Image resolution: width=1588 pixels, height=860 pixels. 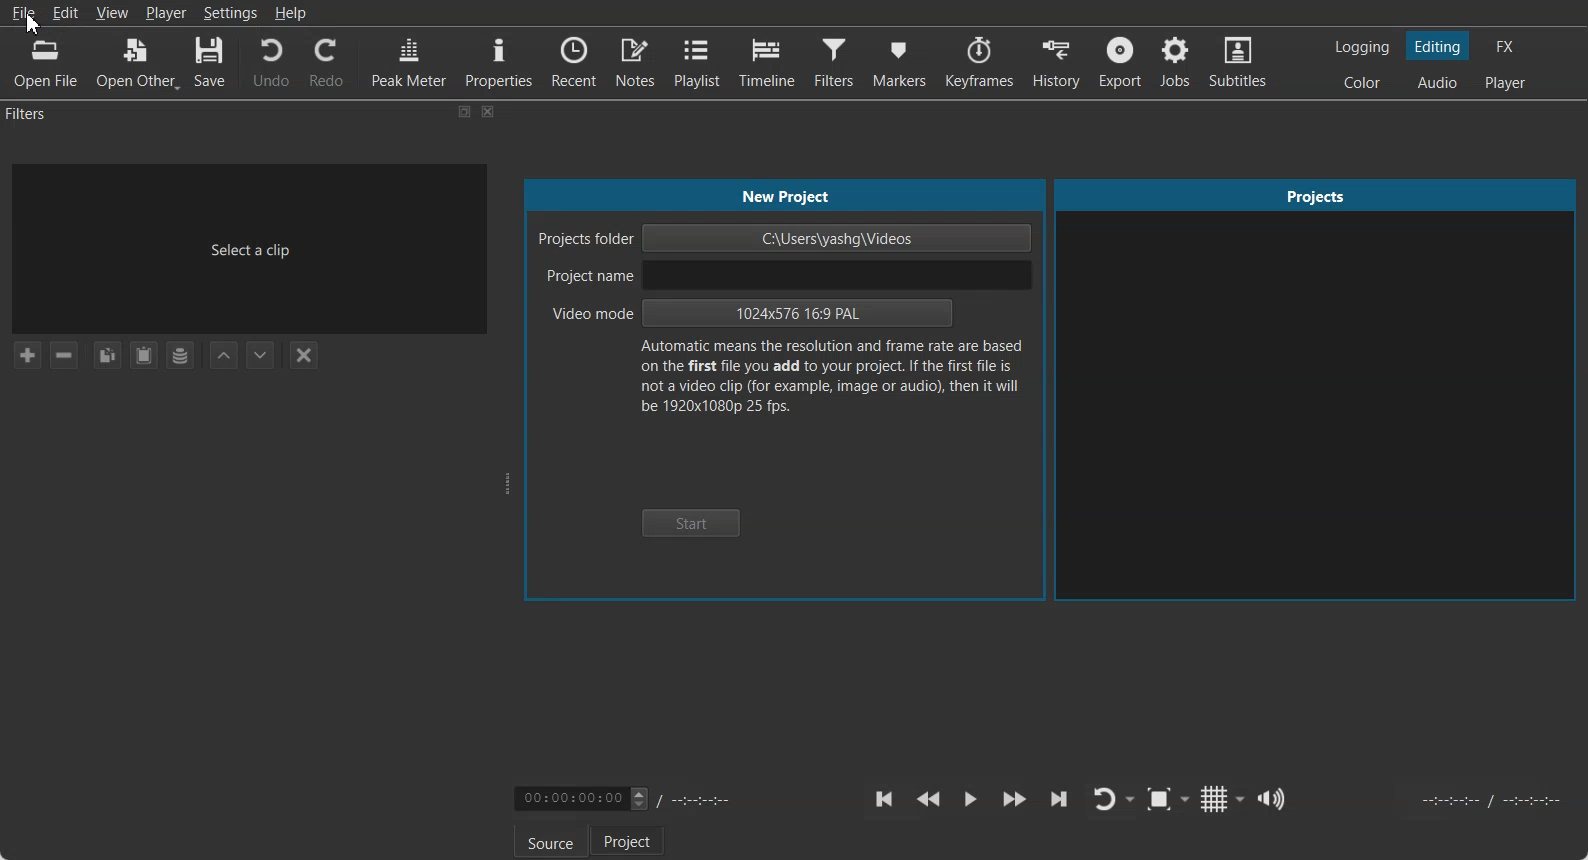 What do you see at coordinates (551, 841) in the screenshot?
I see `Source` at bounding box center [551, 841].